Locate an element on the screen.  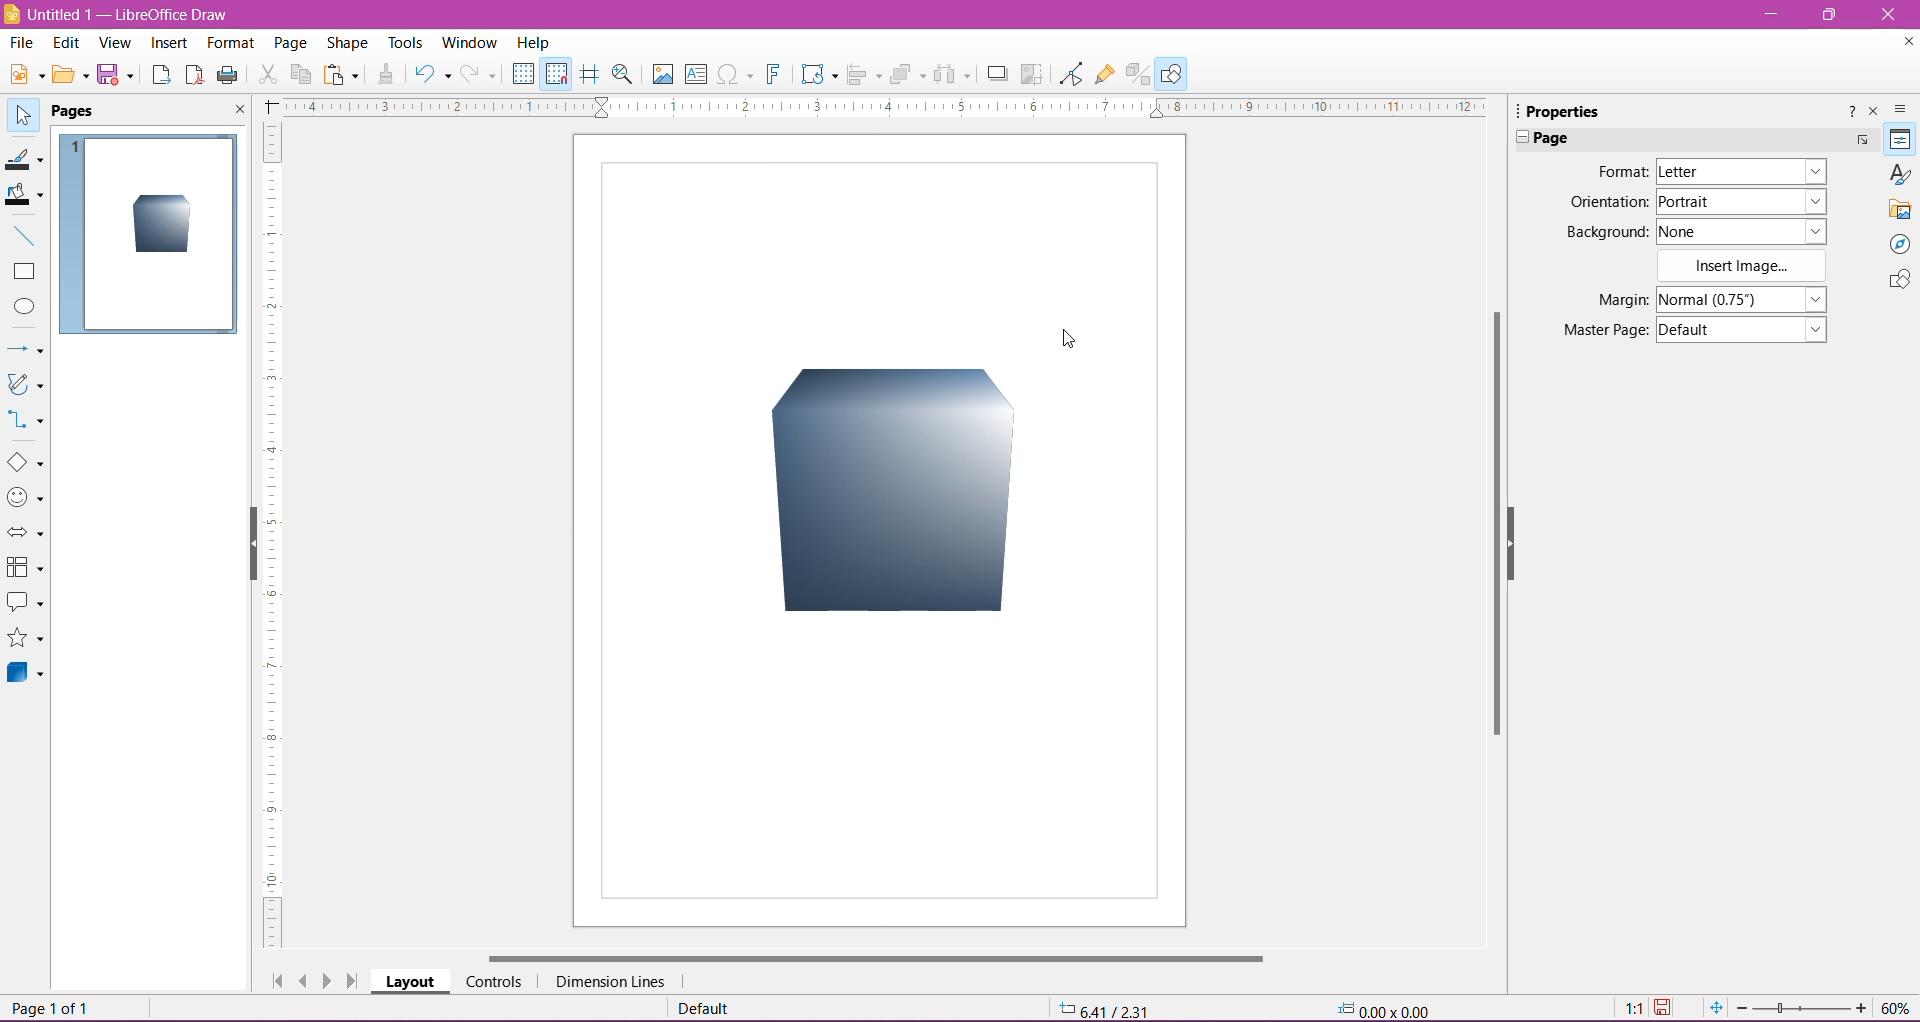
Select the page format is located at coordinates (1736, 172).